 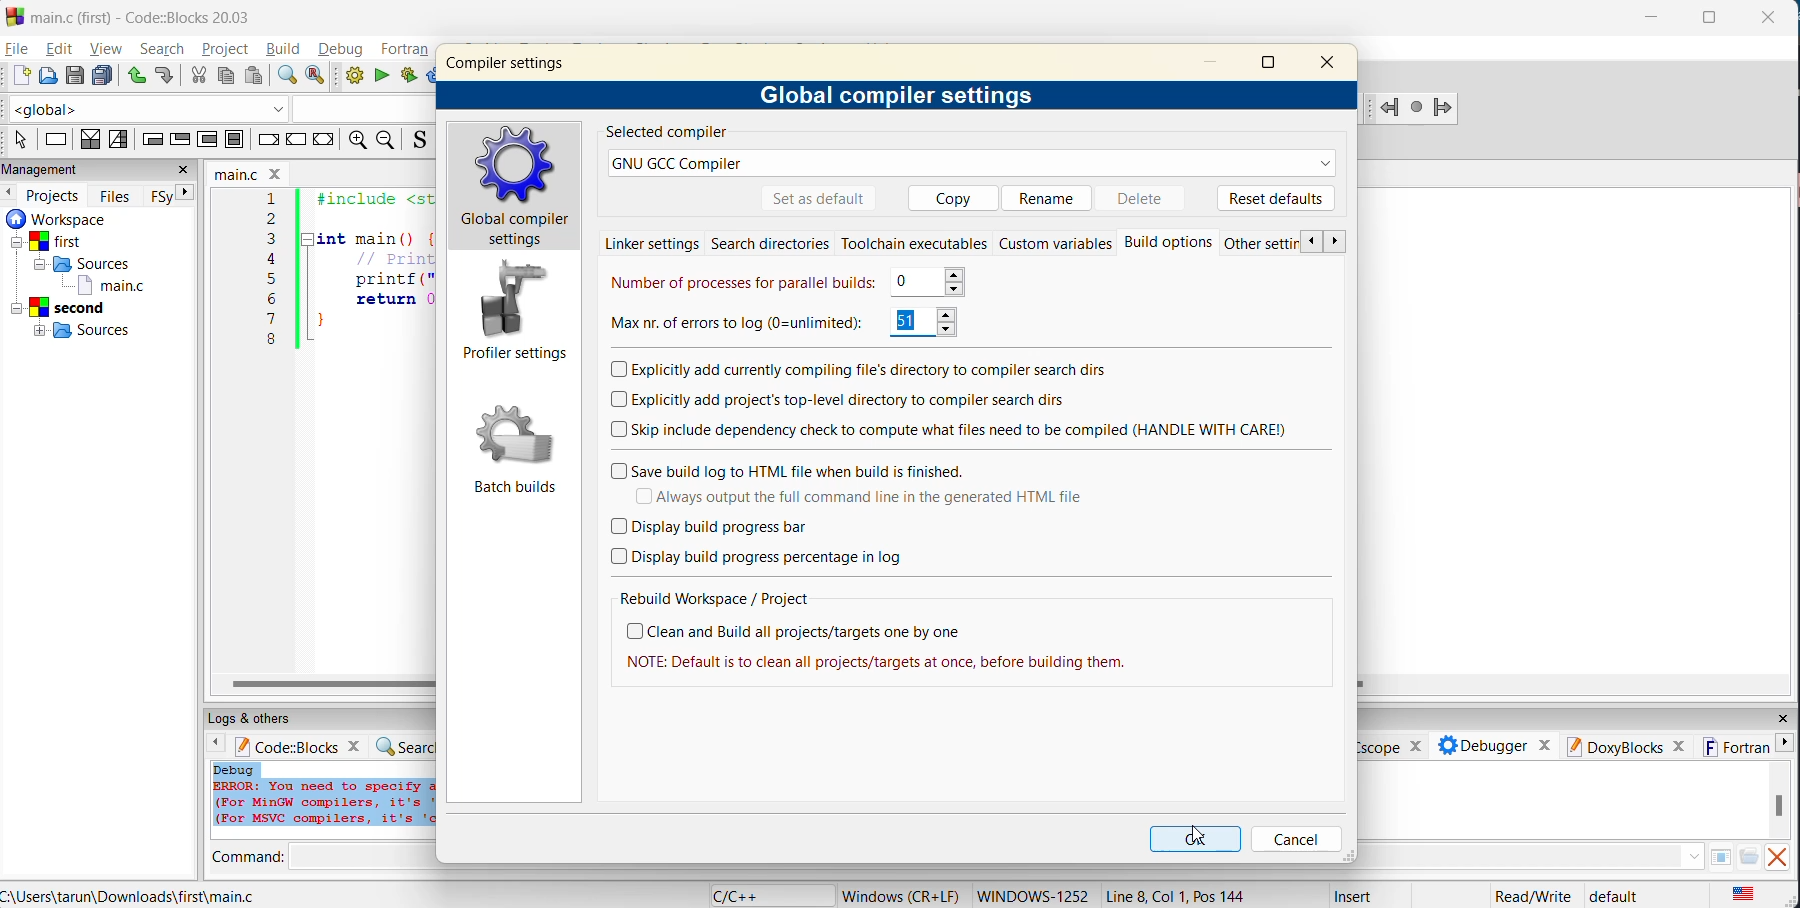 I want to click on Batch builds, so click(x=514, y=438).